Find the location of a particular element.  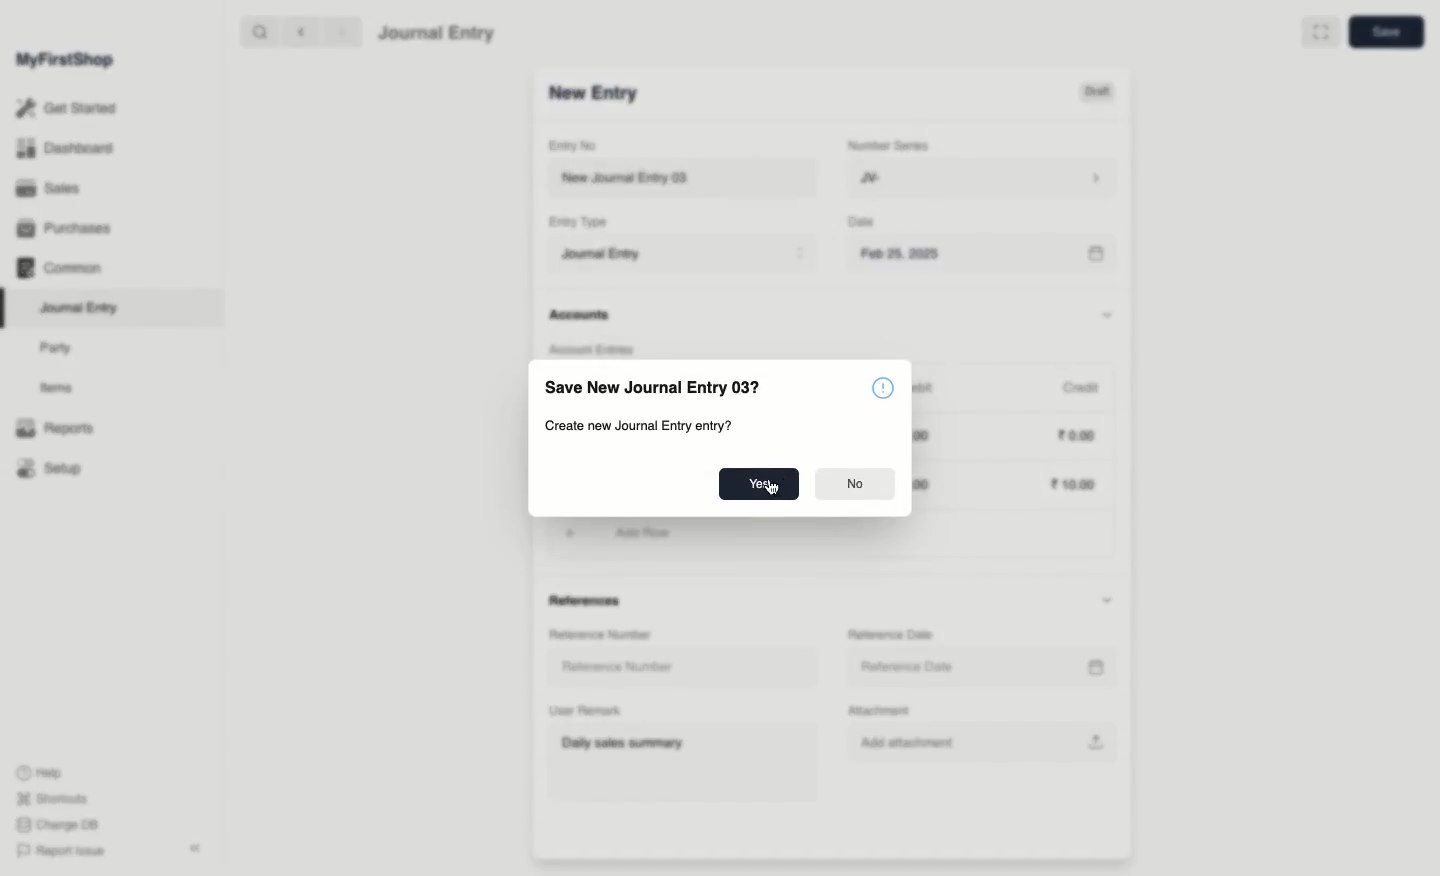

save is located at coordinates (1385, 33).